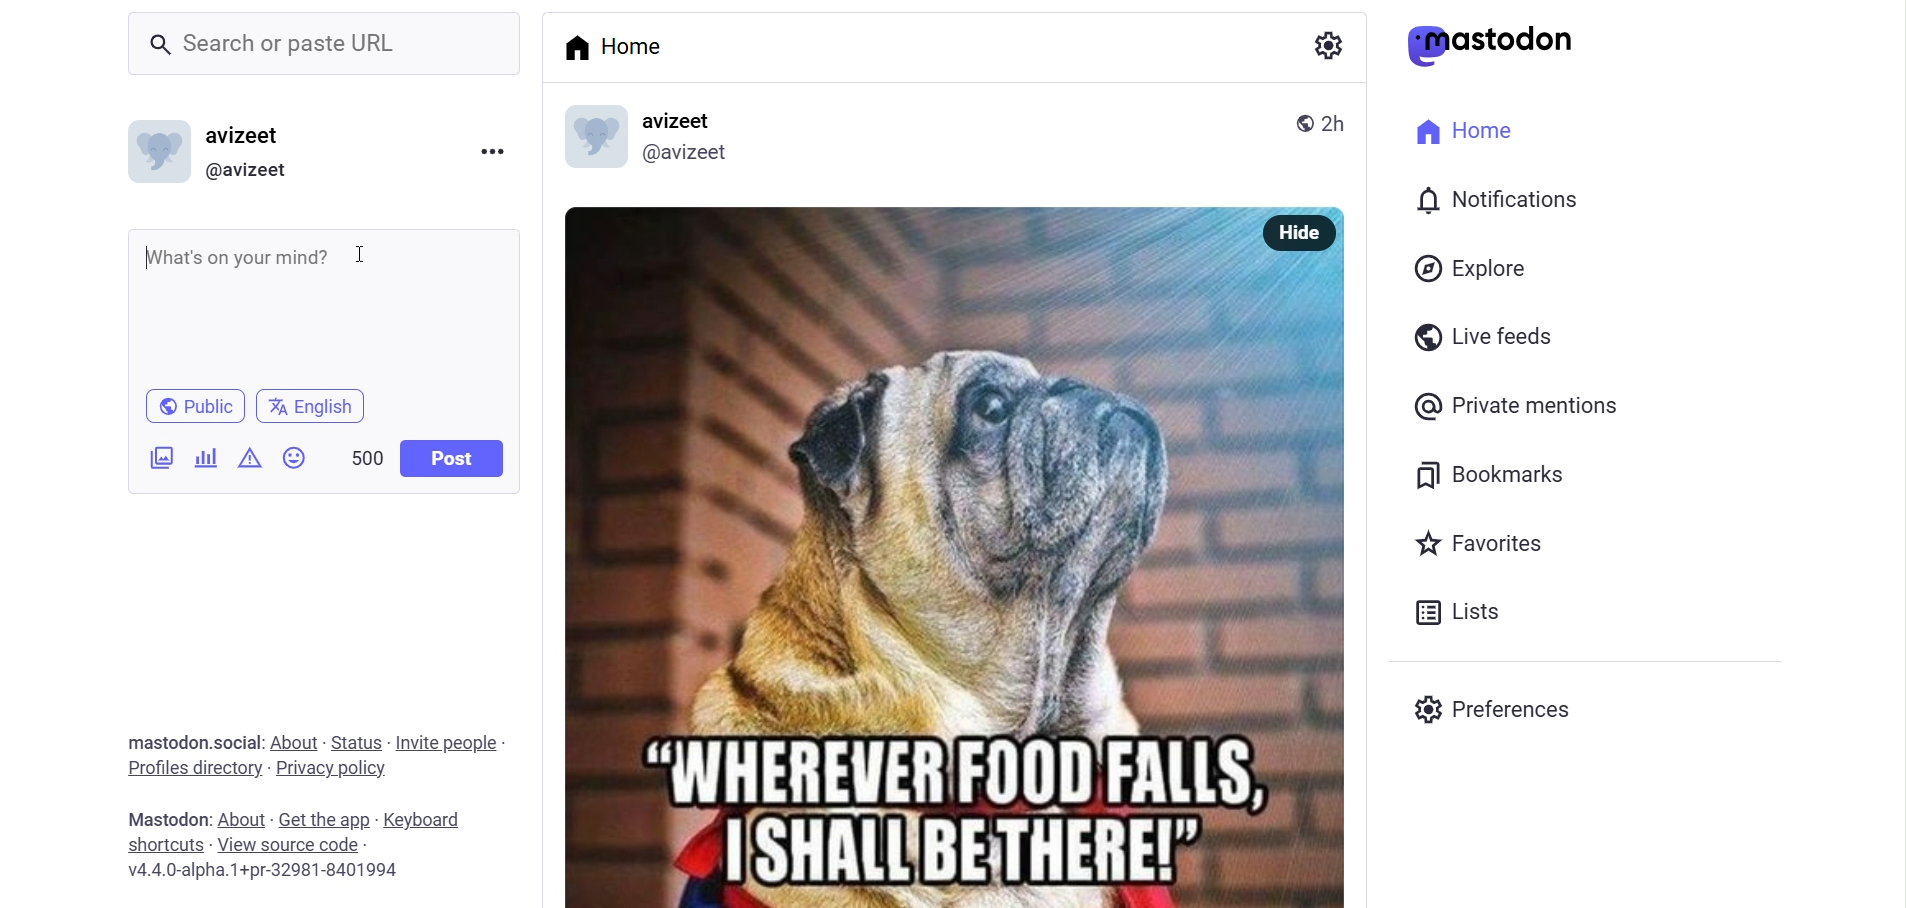  What do you see at coordinates (312, 756) in the screenshot?
I see `mastodon.social: About - Status - Invite people -
Profiles directory - Privacy policy.` at bounding box center [312, 756].